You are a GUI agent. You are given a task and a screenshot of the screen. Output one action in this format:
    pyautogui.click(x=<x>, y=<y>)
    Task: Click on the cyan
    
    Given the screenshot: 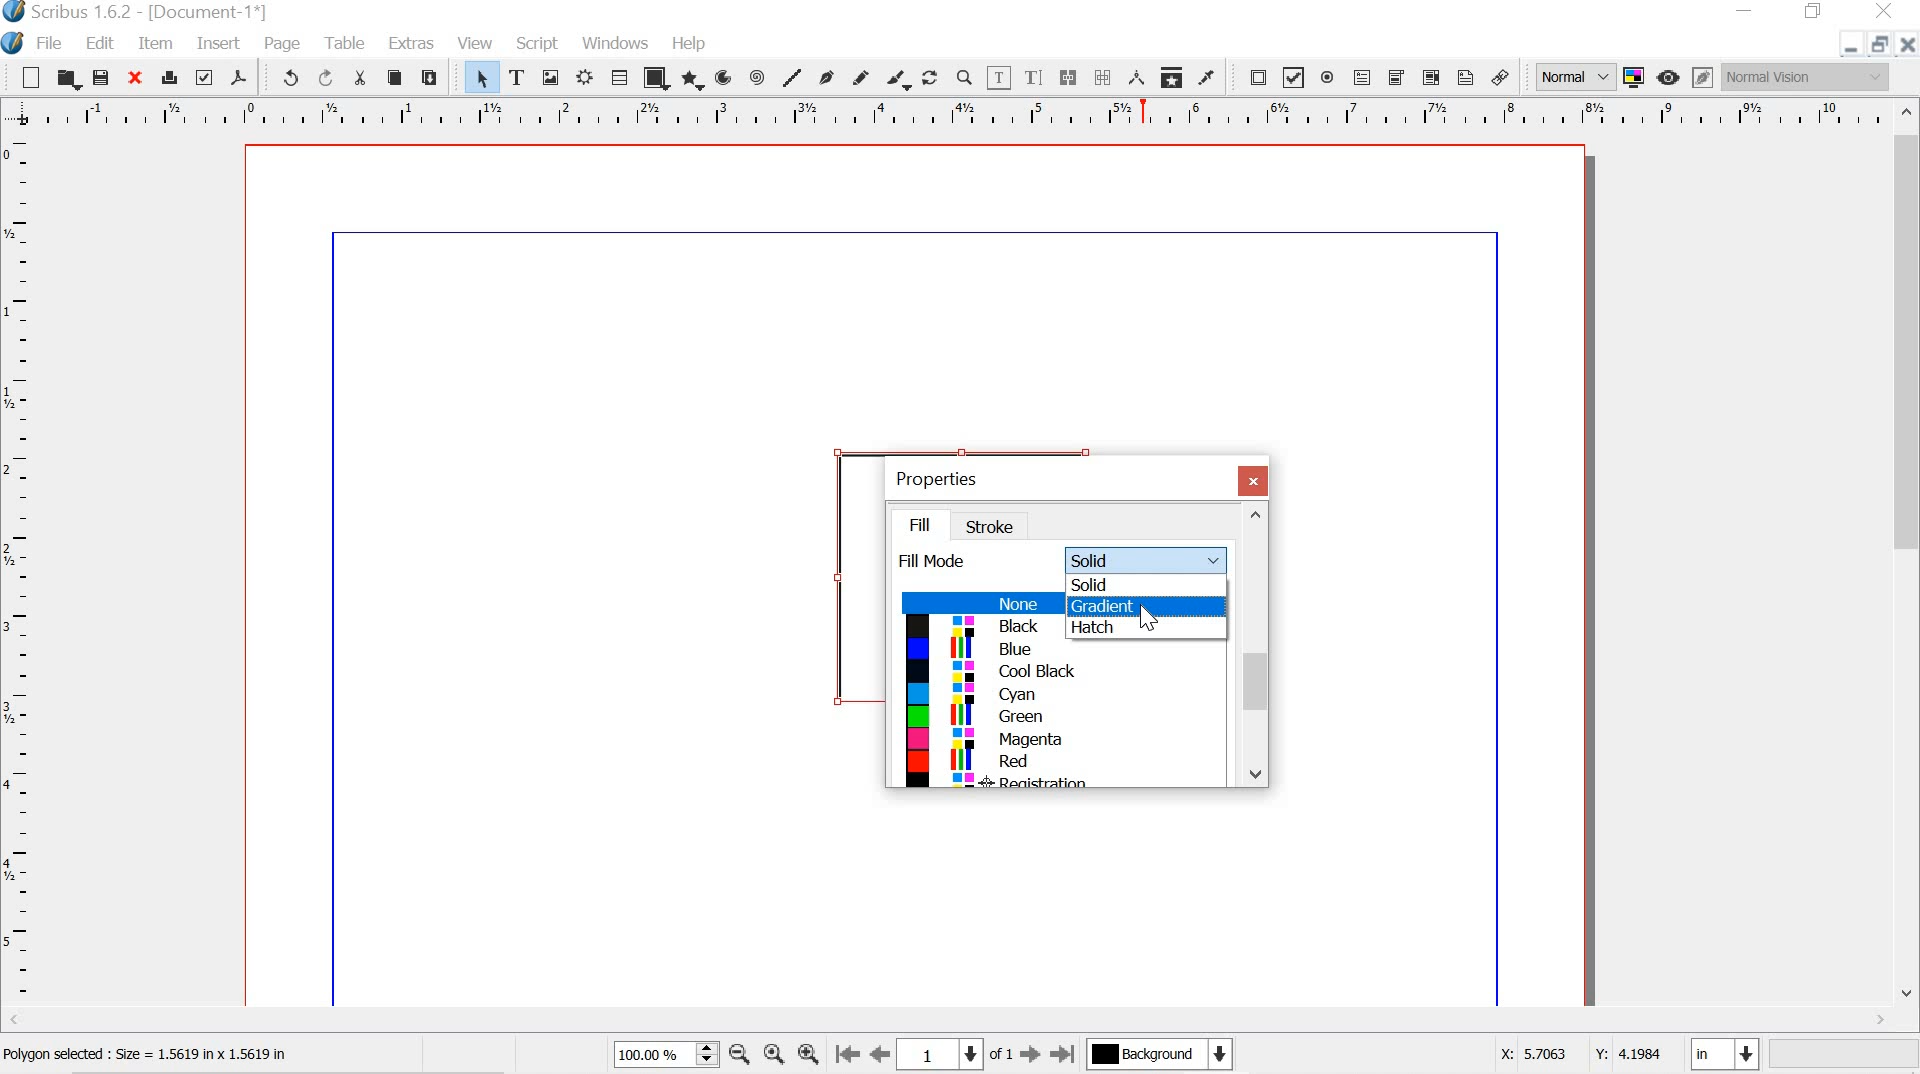 What is the action you would take?
    pyautogui.click(x=1061, y=695)
    